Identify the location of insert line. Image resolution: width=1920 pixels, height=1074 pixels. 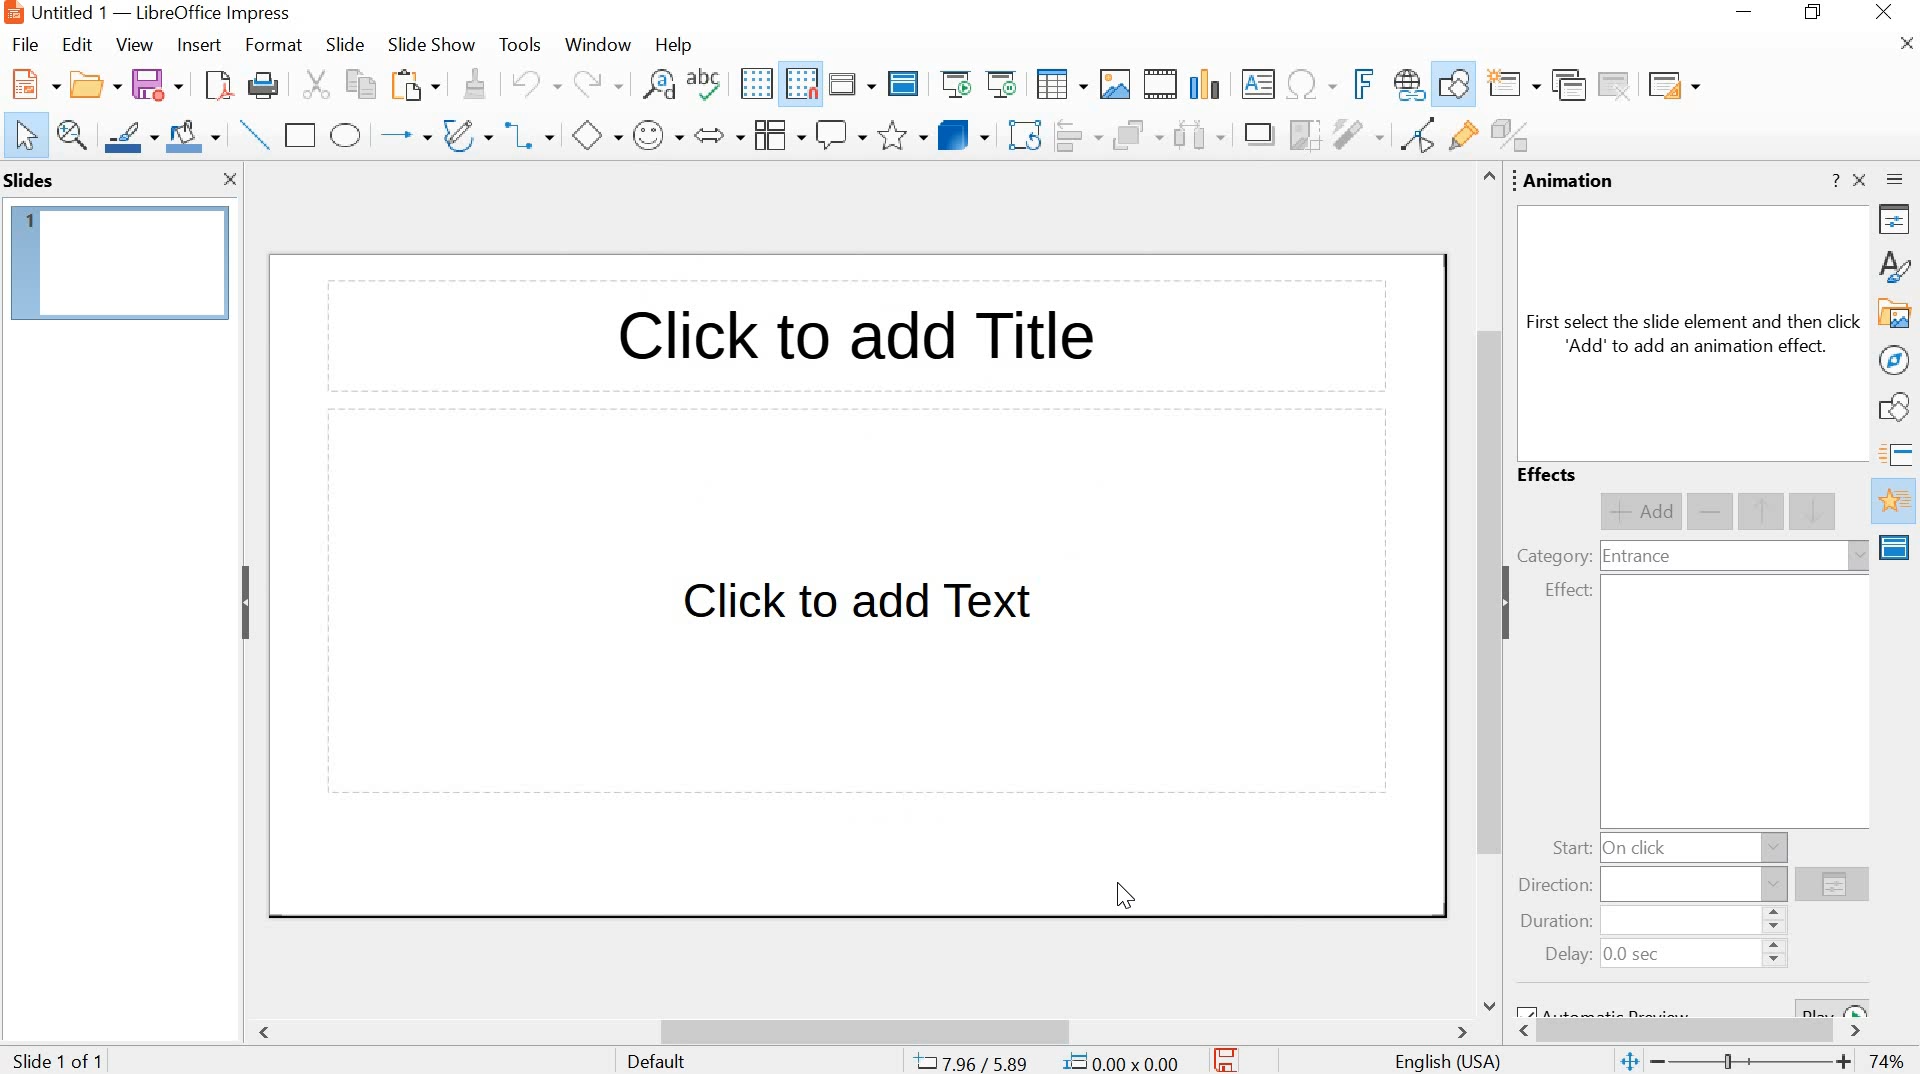
(255, 135).